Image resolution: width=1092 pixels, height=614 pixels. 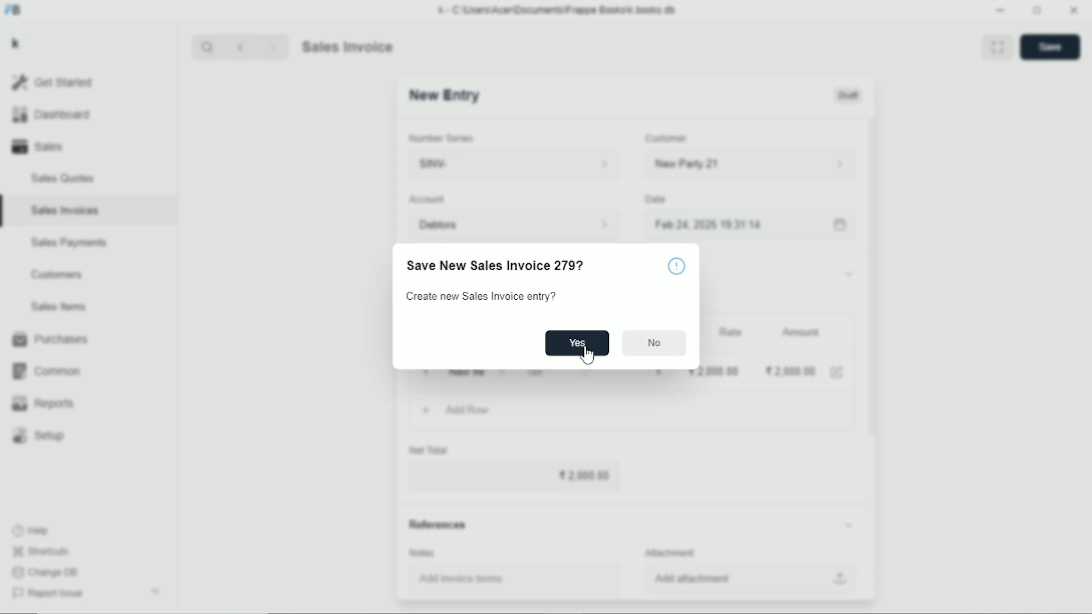 I want to click on Tax, so click(x=558, y=375).